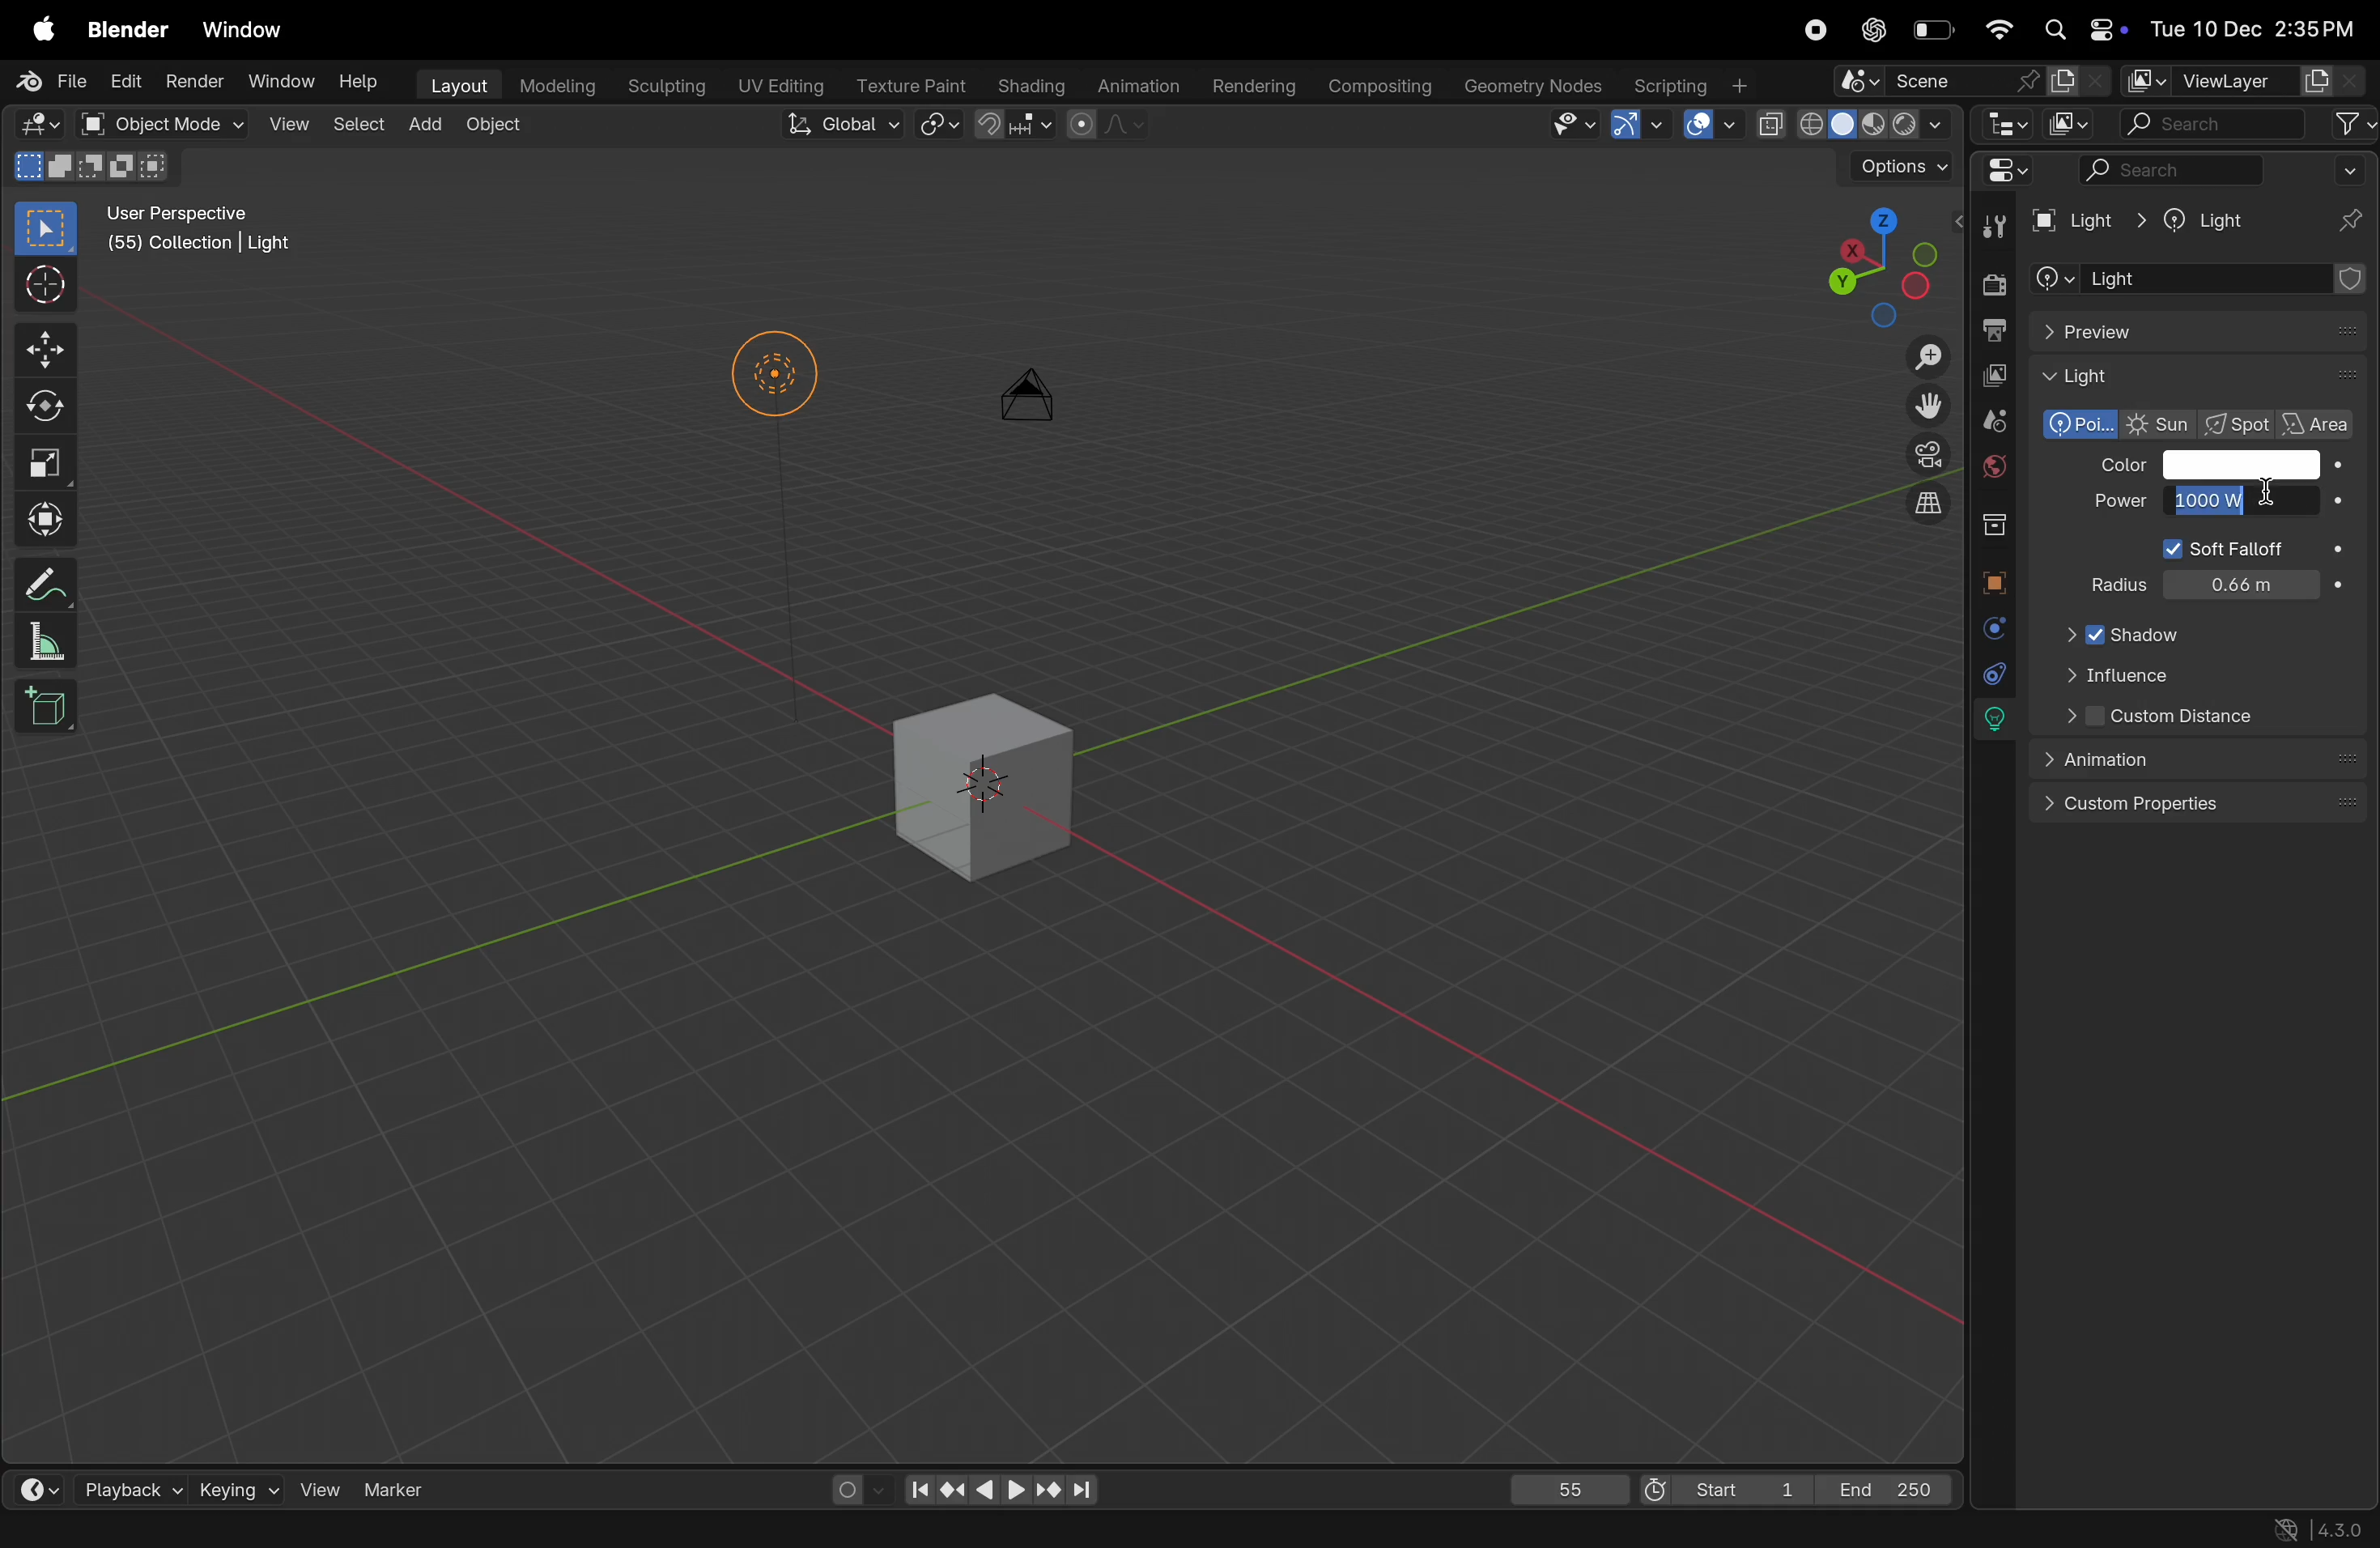 Image resolution: width=2380 pixels, height=1548 pixels. What do you see at coordinates (2254, 464) in the screenshot?
I see `color` at bounding box center [2254, 464].